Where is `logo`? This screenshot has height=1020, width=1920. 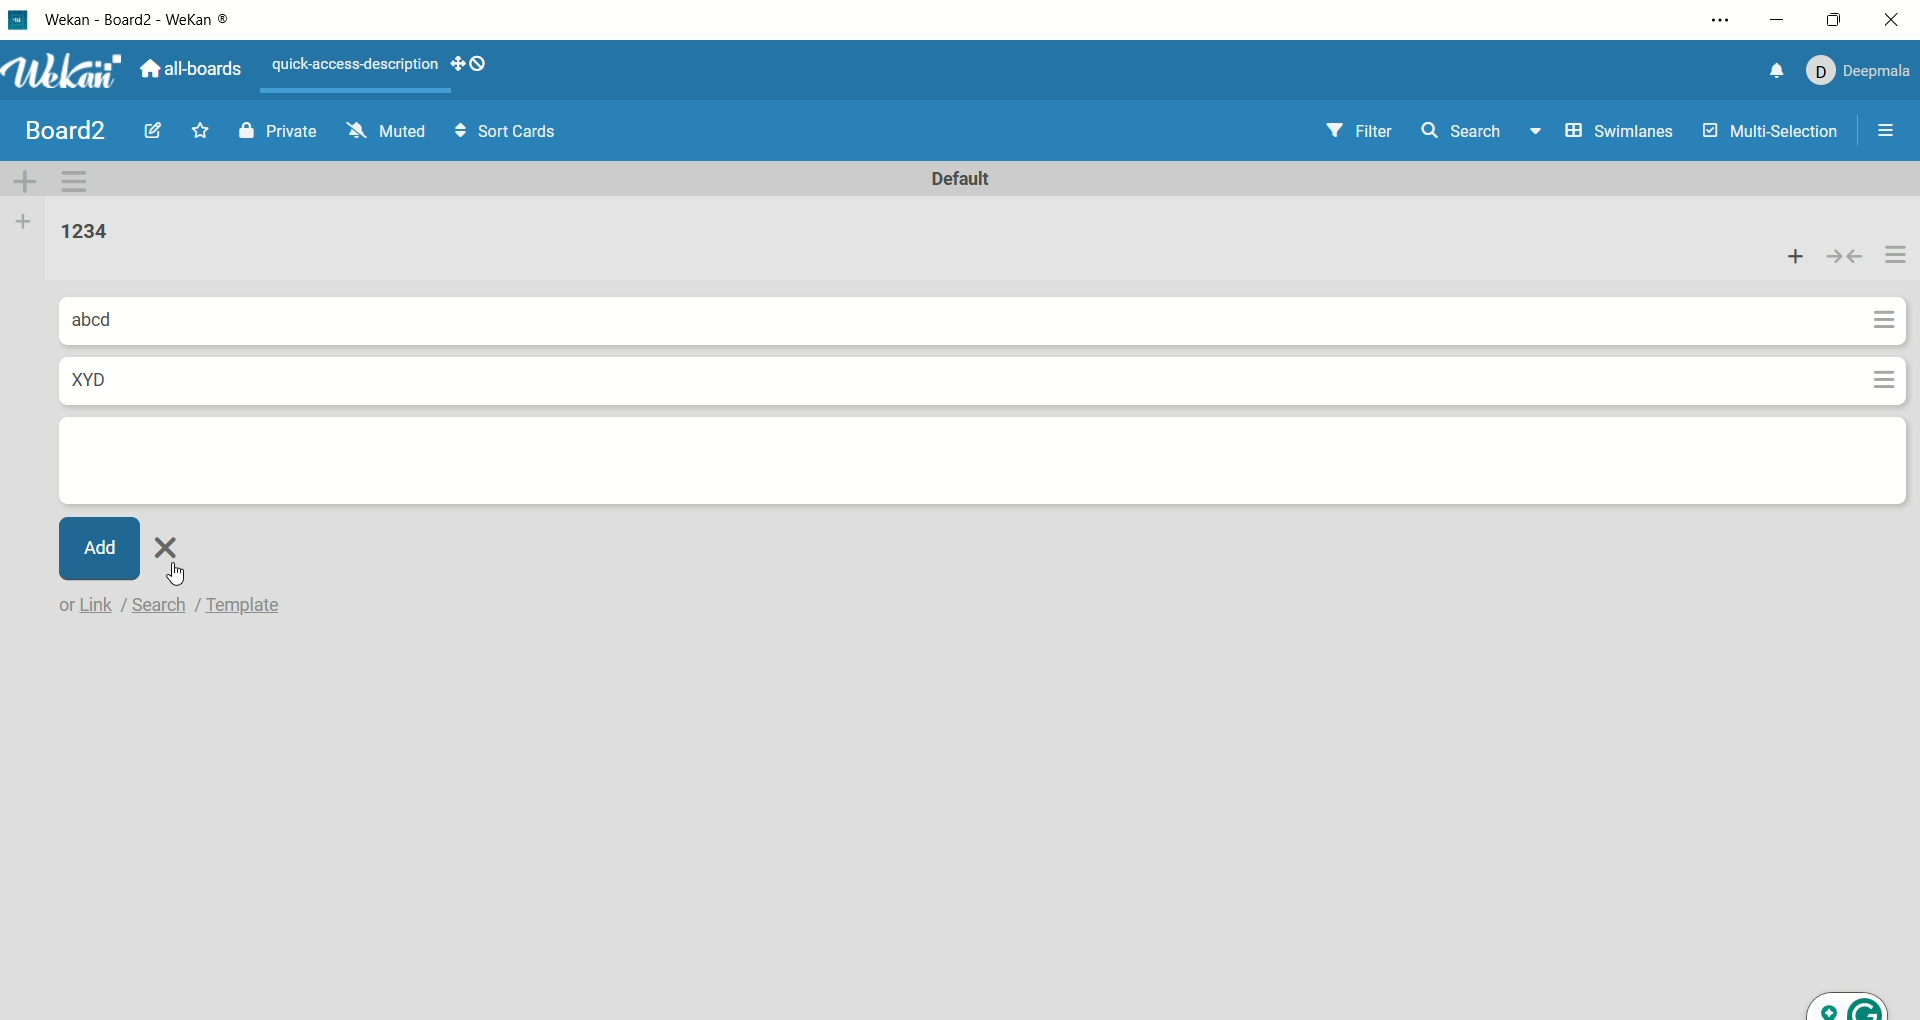
logo is located at coordinates (22, 17).